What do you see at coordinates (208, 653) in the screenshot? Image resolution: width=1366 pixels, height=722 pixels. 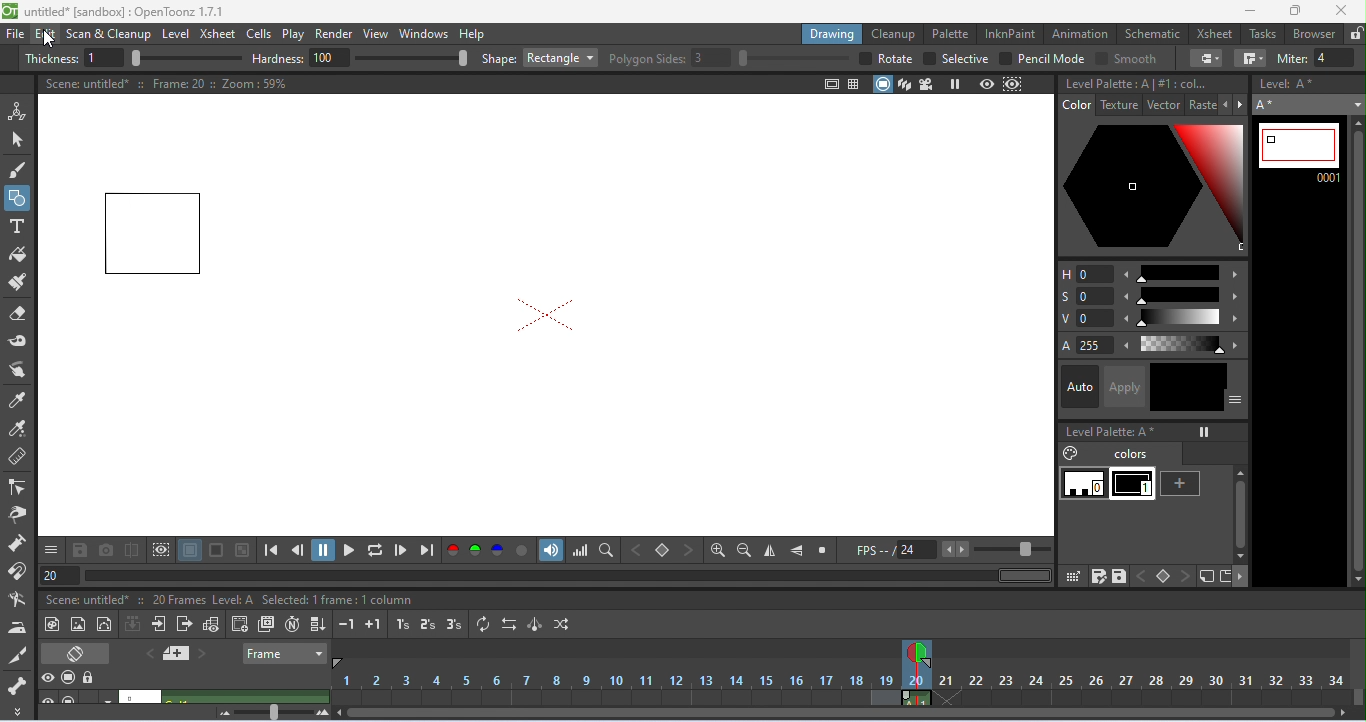 I see `next` at bounding box center [208, 653].